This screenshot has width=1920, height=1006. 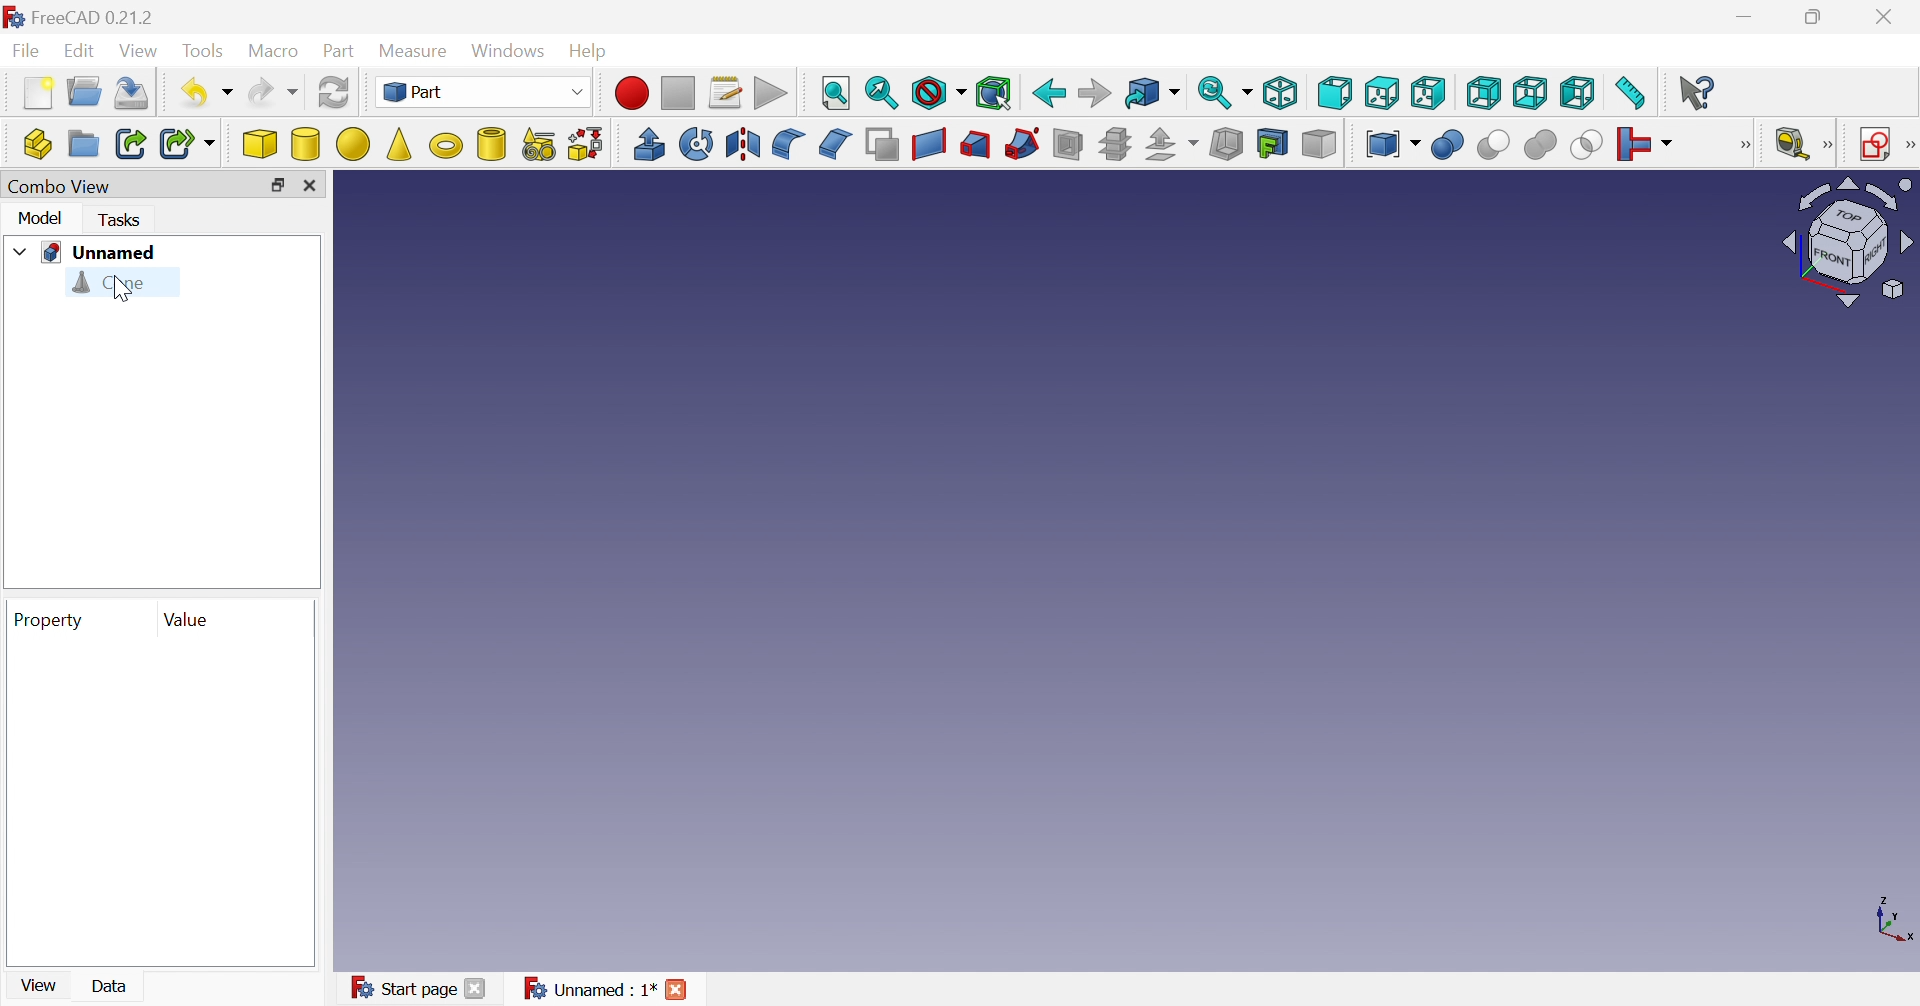 I want to click on Help, so click(x=590, y=52).